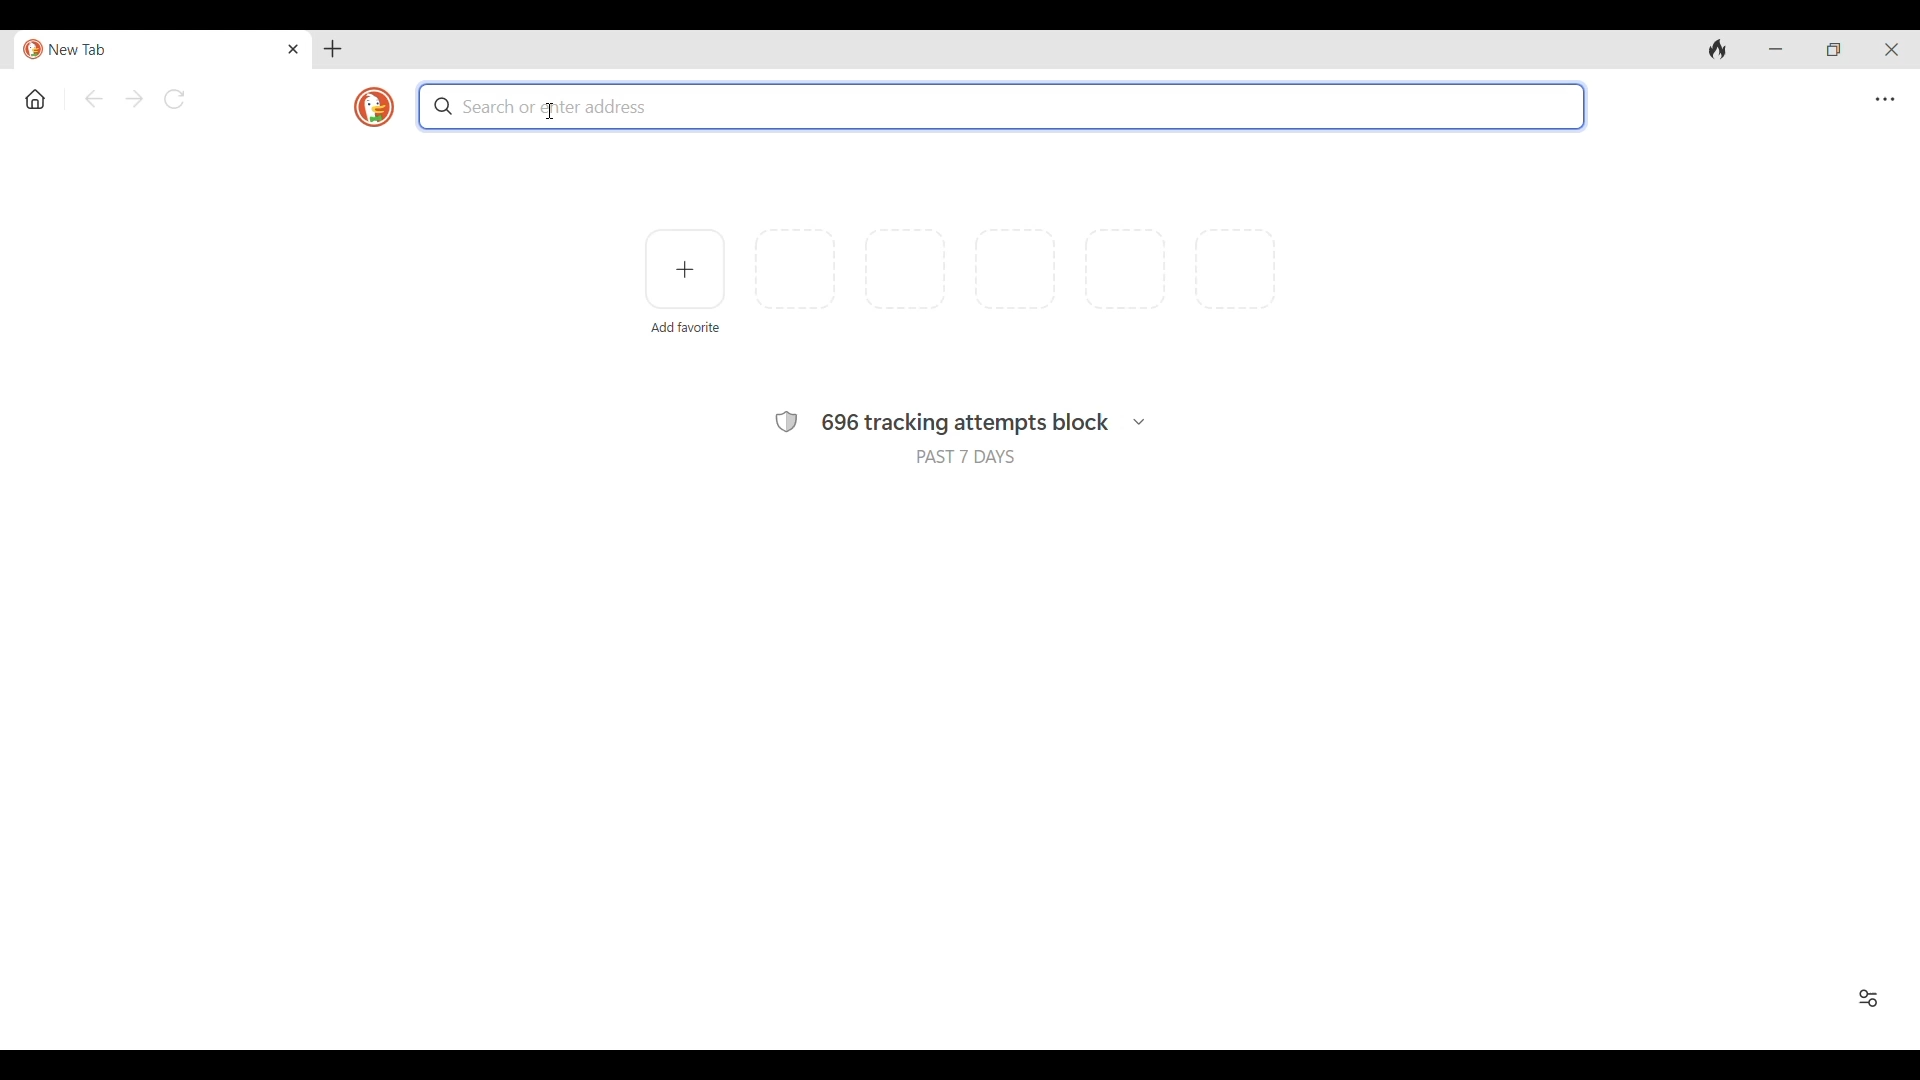 This screenshot has width=1920, height=1080. What do you see at coordinates (966, 424) in the screenshot?
I see `696 tracking attempts block` at bounding box center [966, 424].